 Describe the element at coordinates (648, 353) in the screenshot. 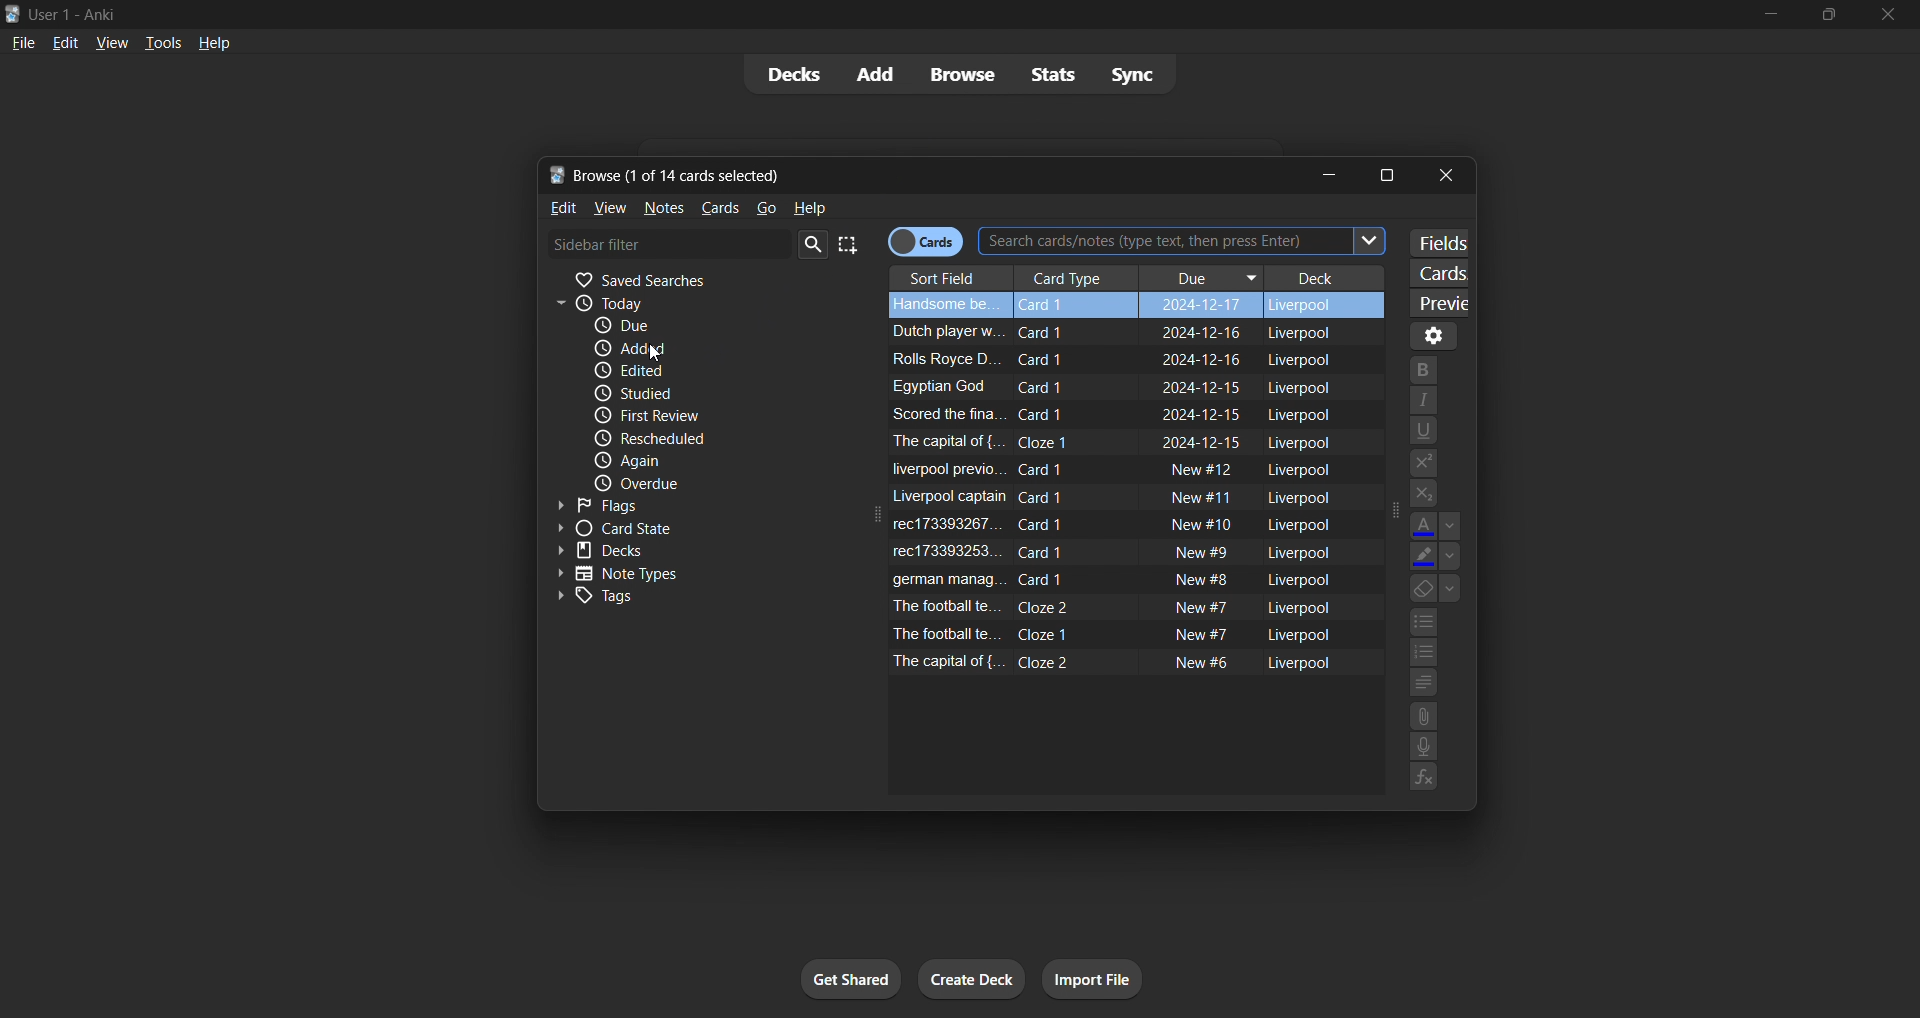

I see `cursor` at that location.